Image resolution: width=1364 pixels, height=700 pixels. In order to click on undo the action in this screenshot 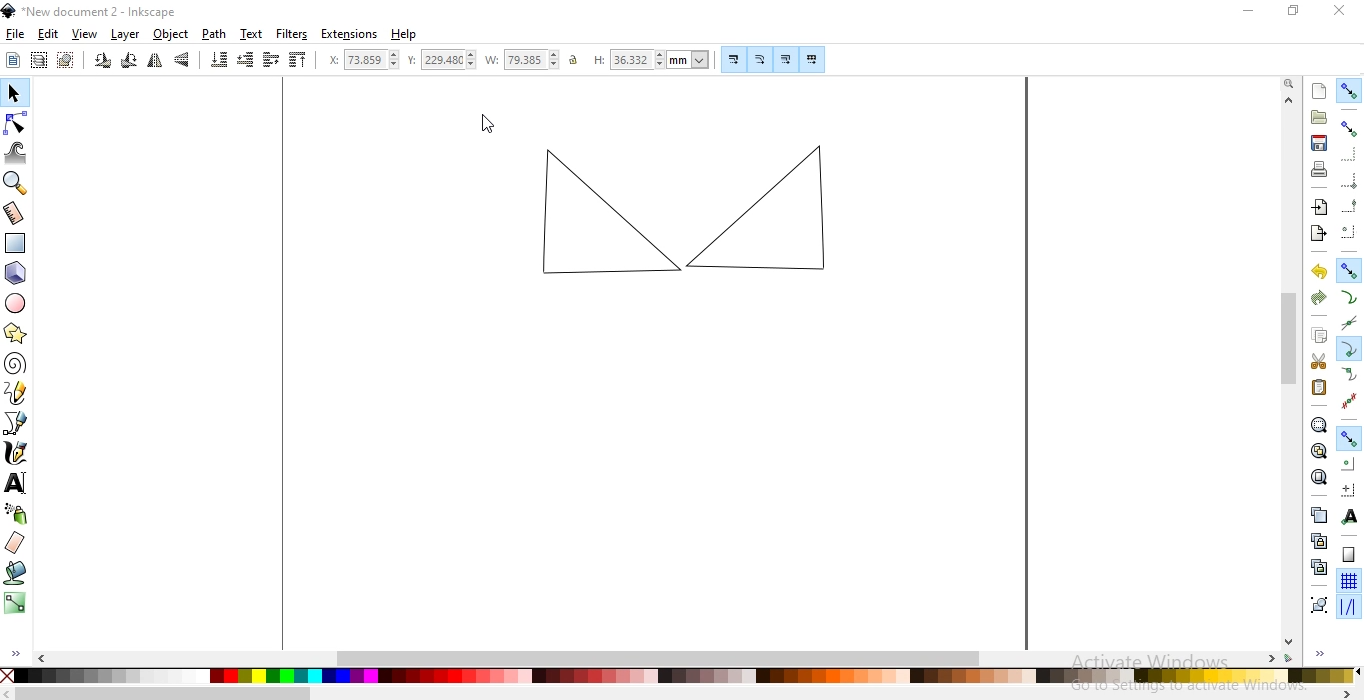, I will do `click(1317, 272)`.